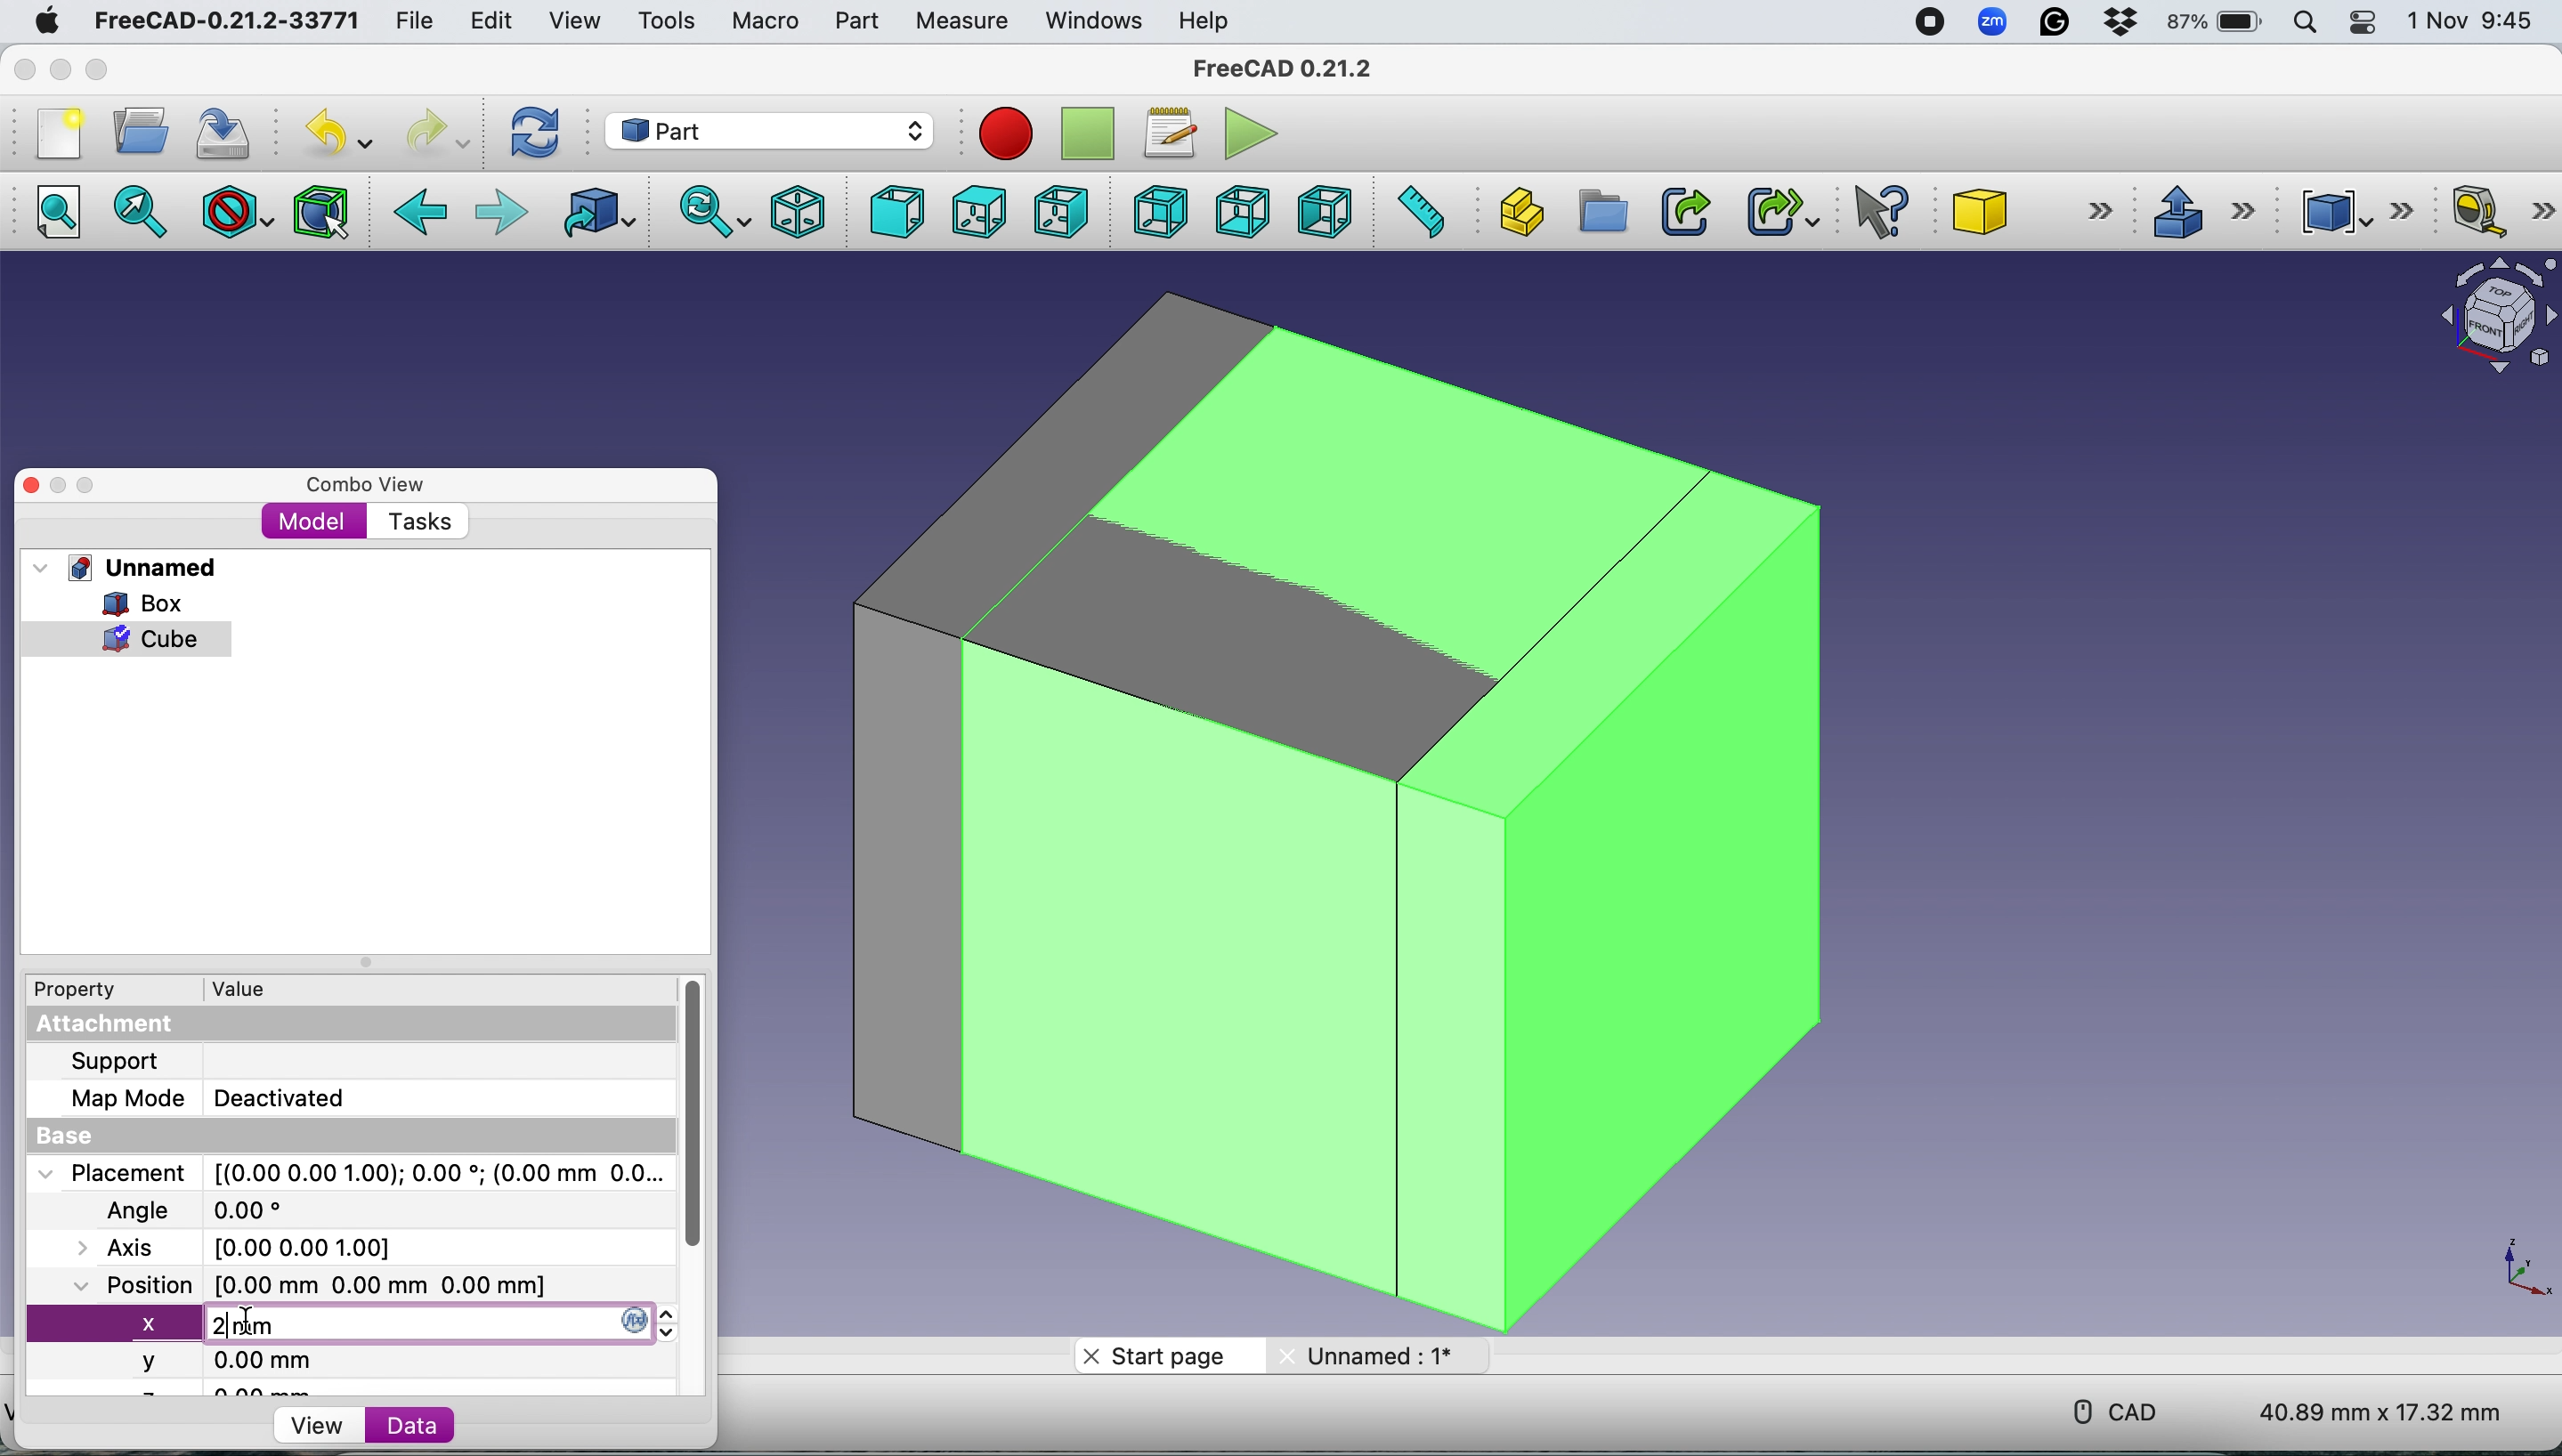 This screenshot has height=1456, width=2562. What do you see at coordinates (60, 69) in the screenshot?
I see `minimise` at bounding box center [60, 69].